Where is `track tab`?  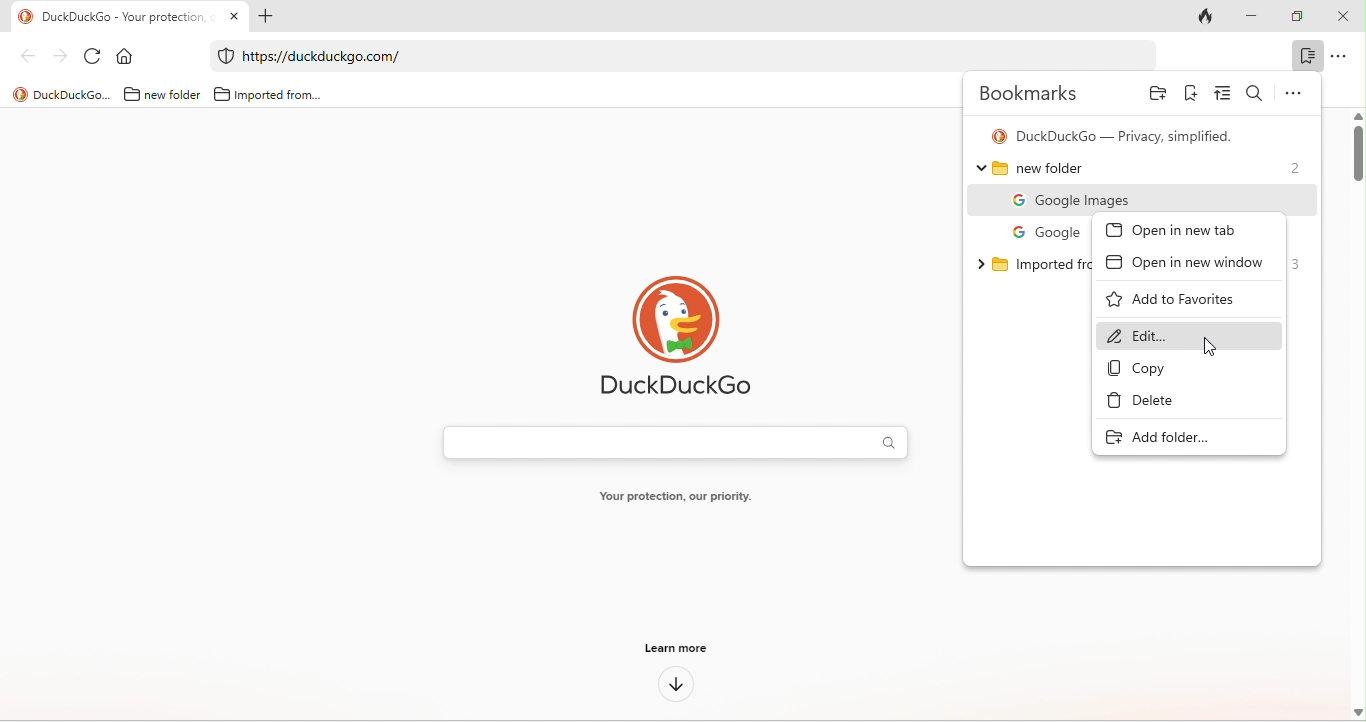
track tab is located at coordinates (1211, 15).